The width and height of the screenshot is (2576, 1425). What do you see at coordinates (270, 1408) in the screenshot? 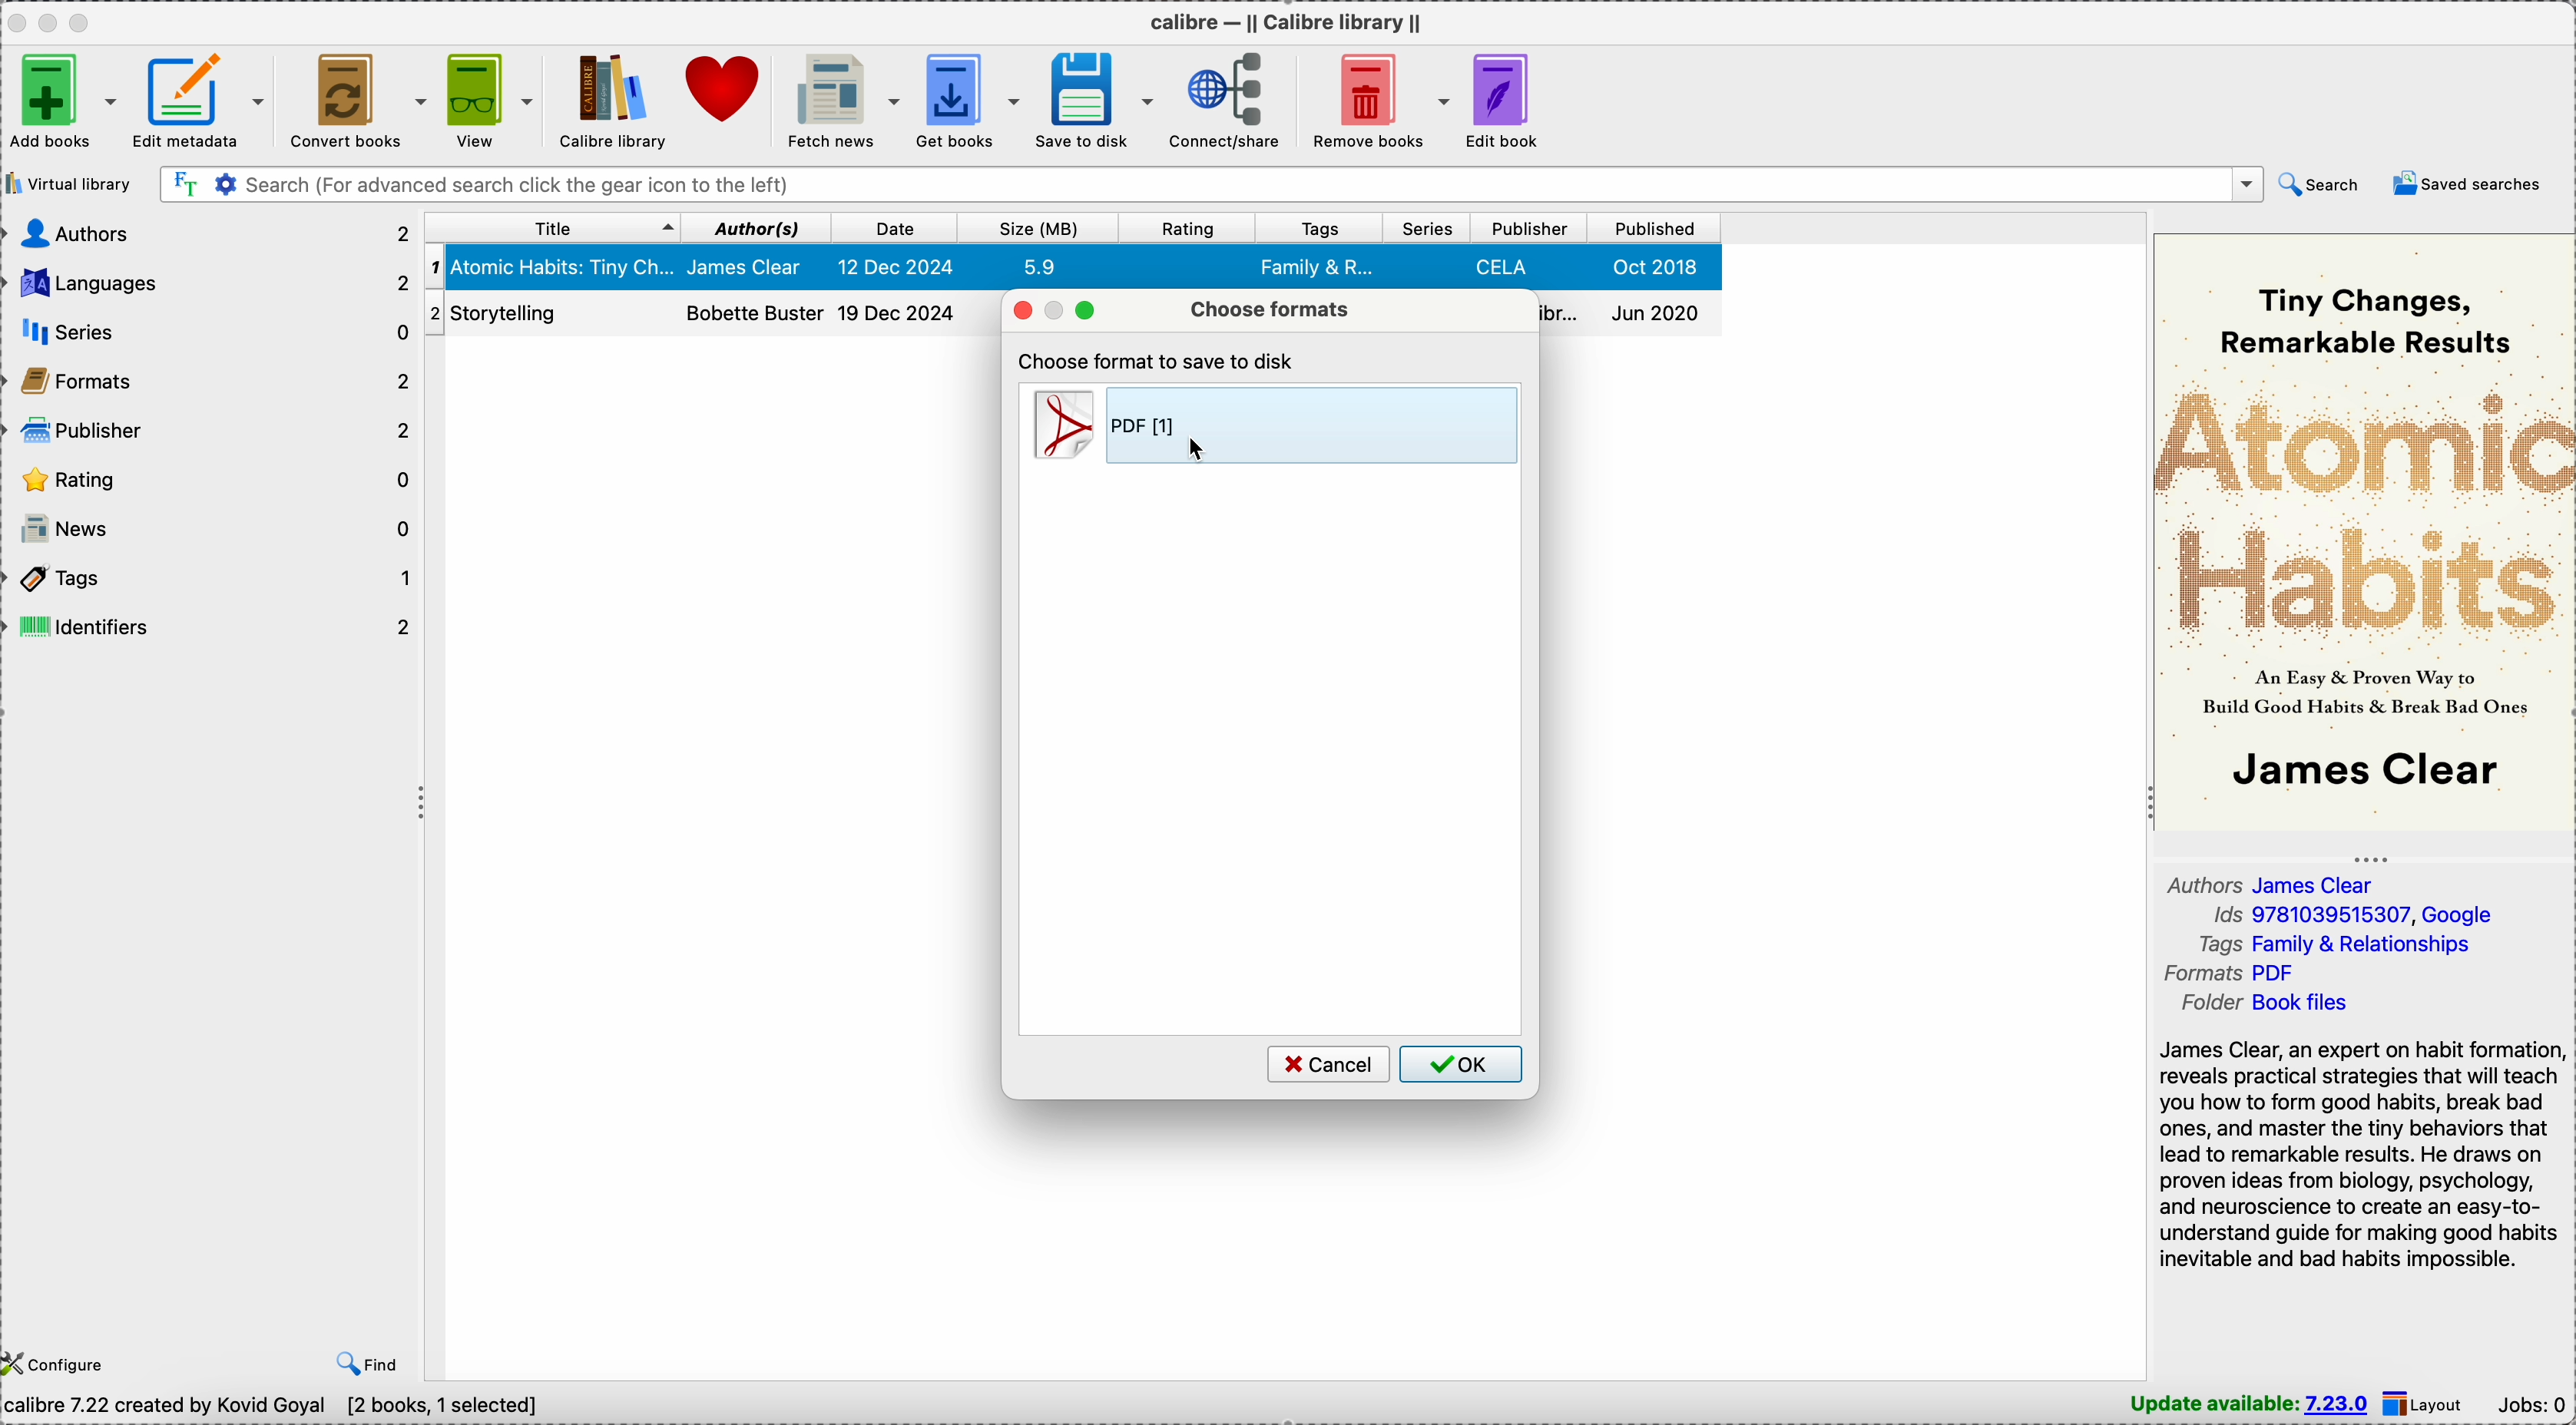
I see `calibre 7.22 created by Kovid Goyal [2 books, 1 selected]` at bounding box center [270, 1408].